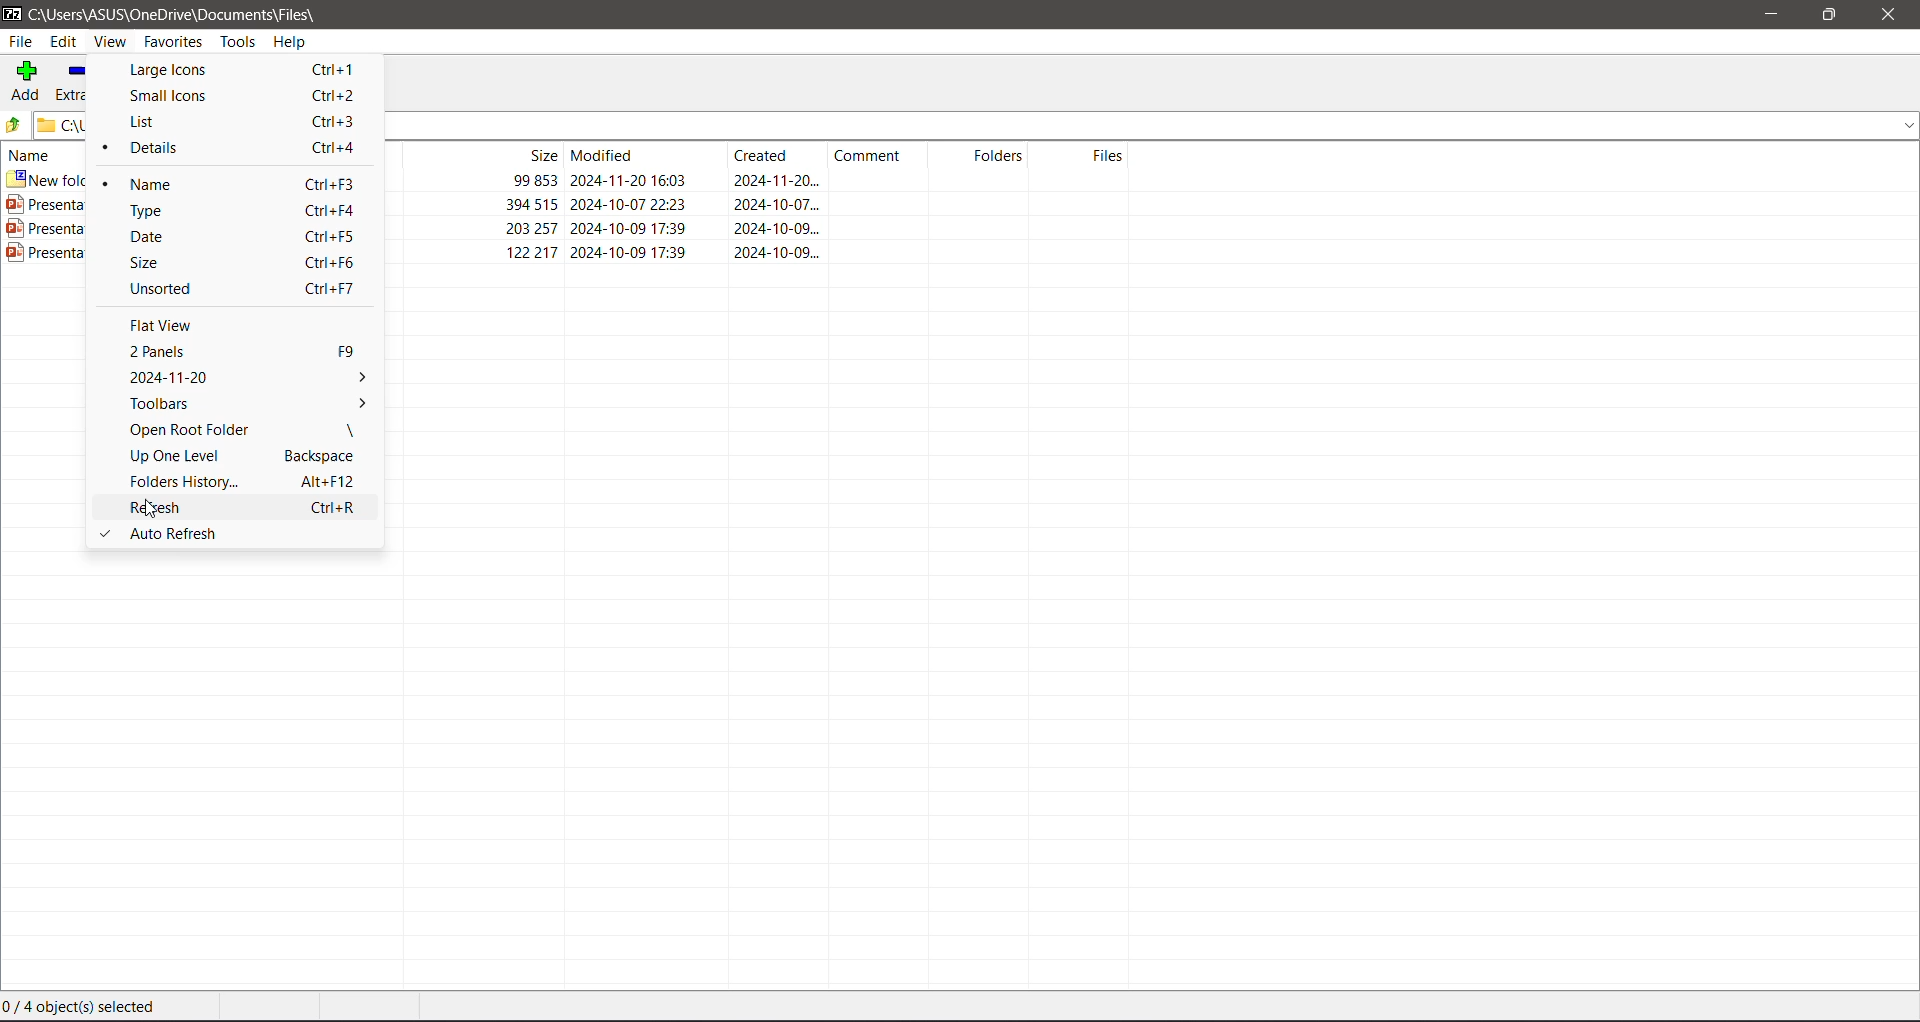 The width and height of the screenshot is (1920, 1022). What do you see at coordinates (484, 153) in the screenshot?
I see `size` at bounding box center [484, 153].